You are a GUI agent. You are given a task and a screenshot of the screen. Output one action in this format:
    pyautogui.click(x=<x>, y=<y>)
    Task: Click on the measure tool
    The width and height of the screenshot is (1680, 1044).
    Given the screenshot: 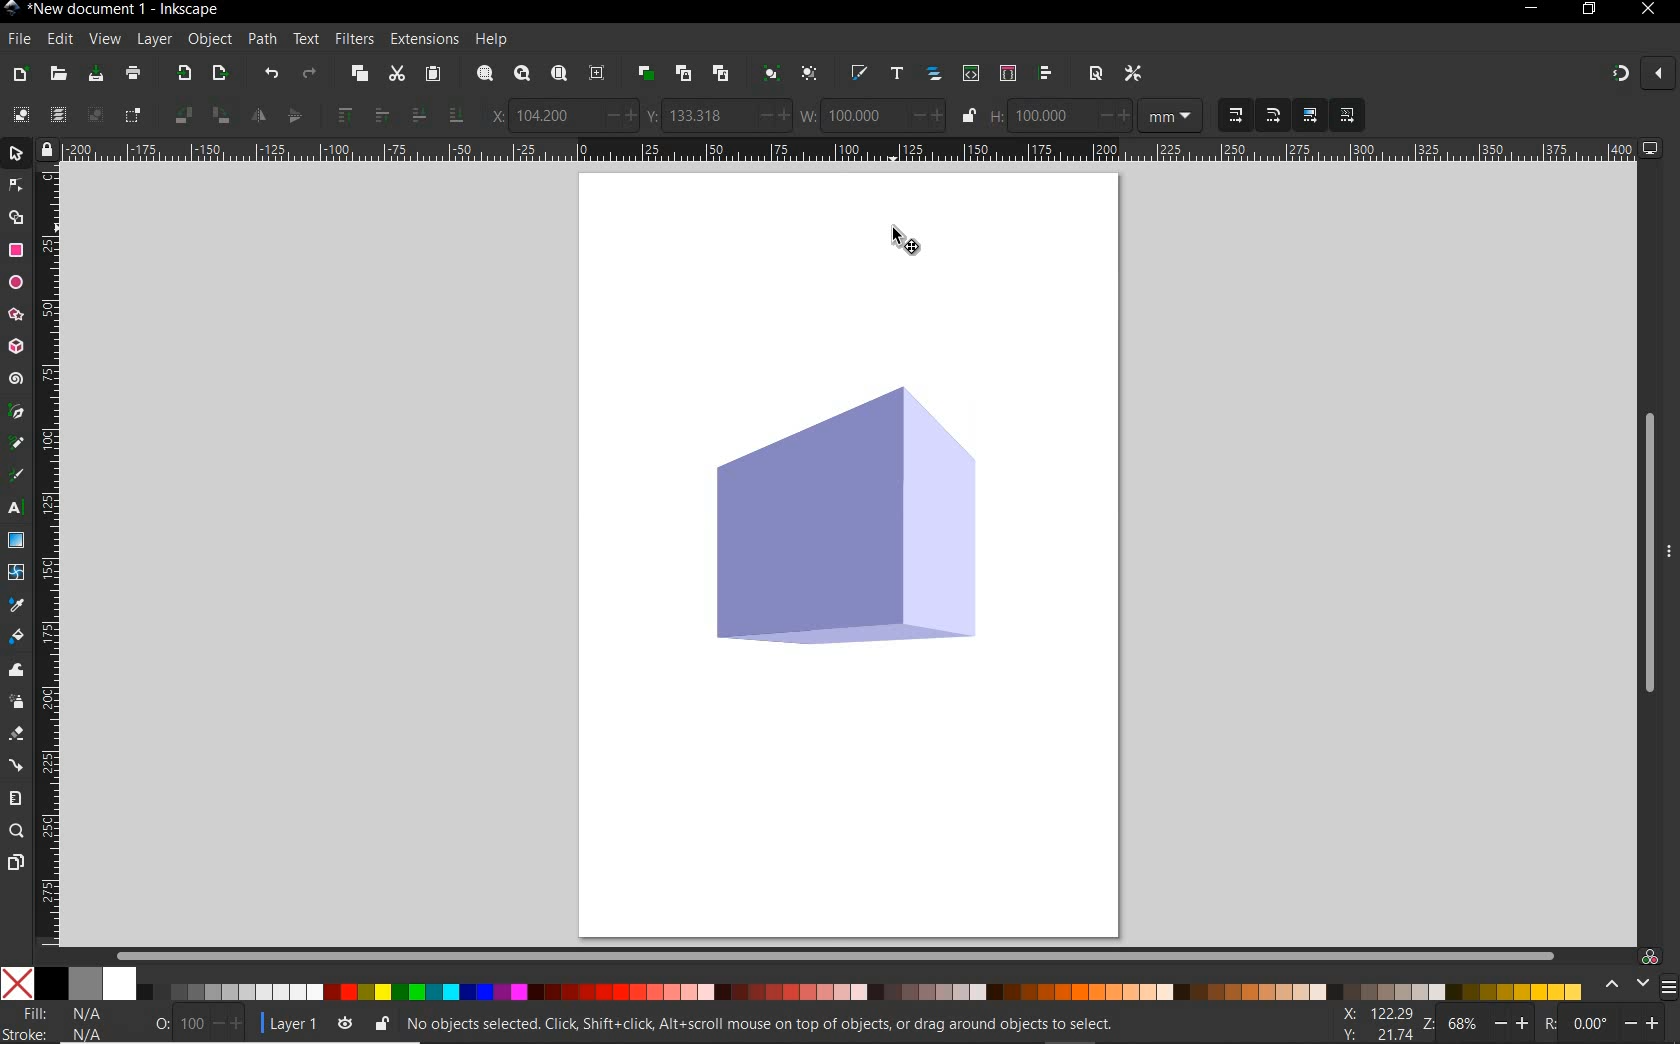 What is the action you would take?
    pyautogui.click(x=14, y=799)
    